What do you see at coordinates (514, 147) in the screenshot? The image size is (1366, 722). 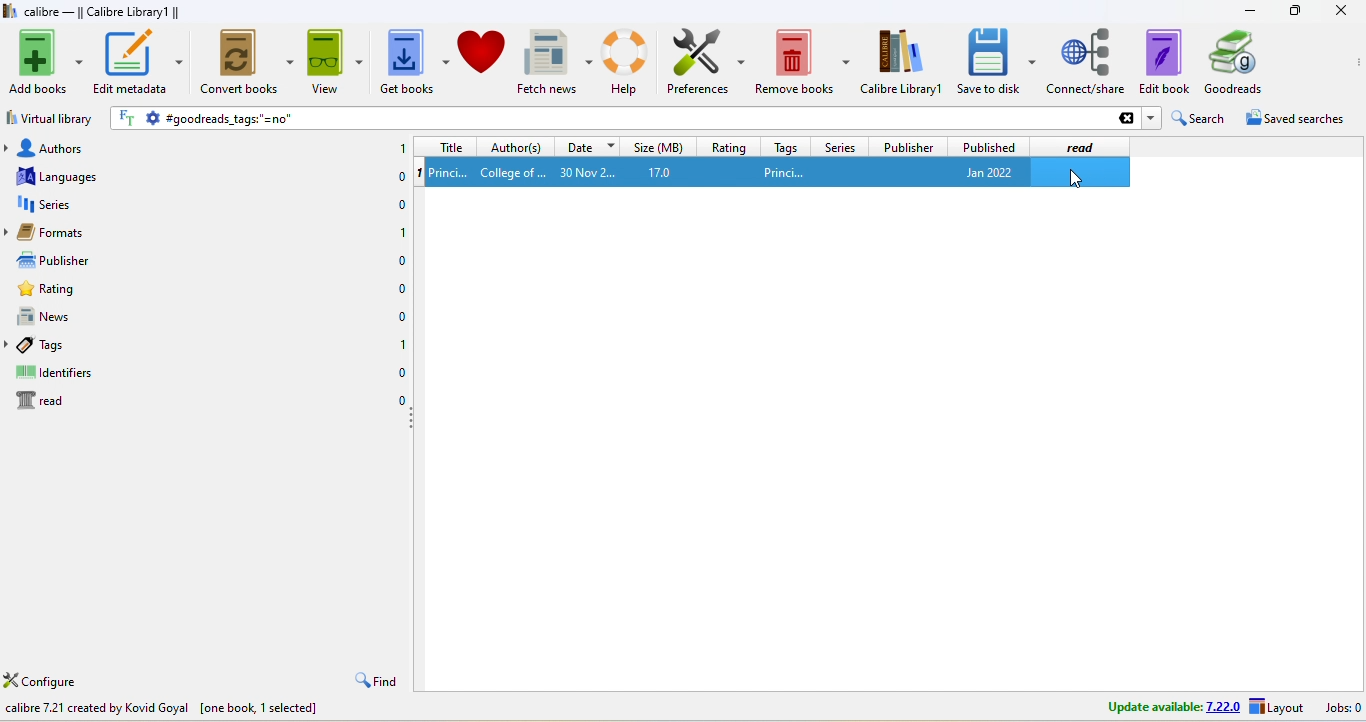 I see `author(s)` at bounding box center [514, 147].